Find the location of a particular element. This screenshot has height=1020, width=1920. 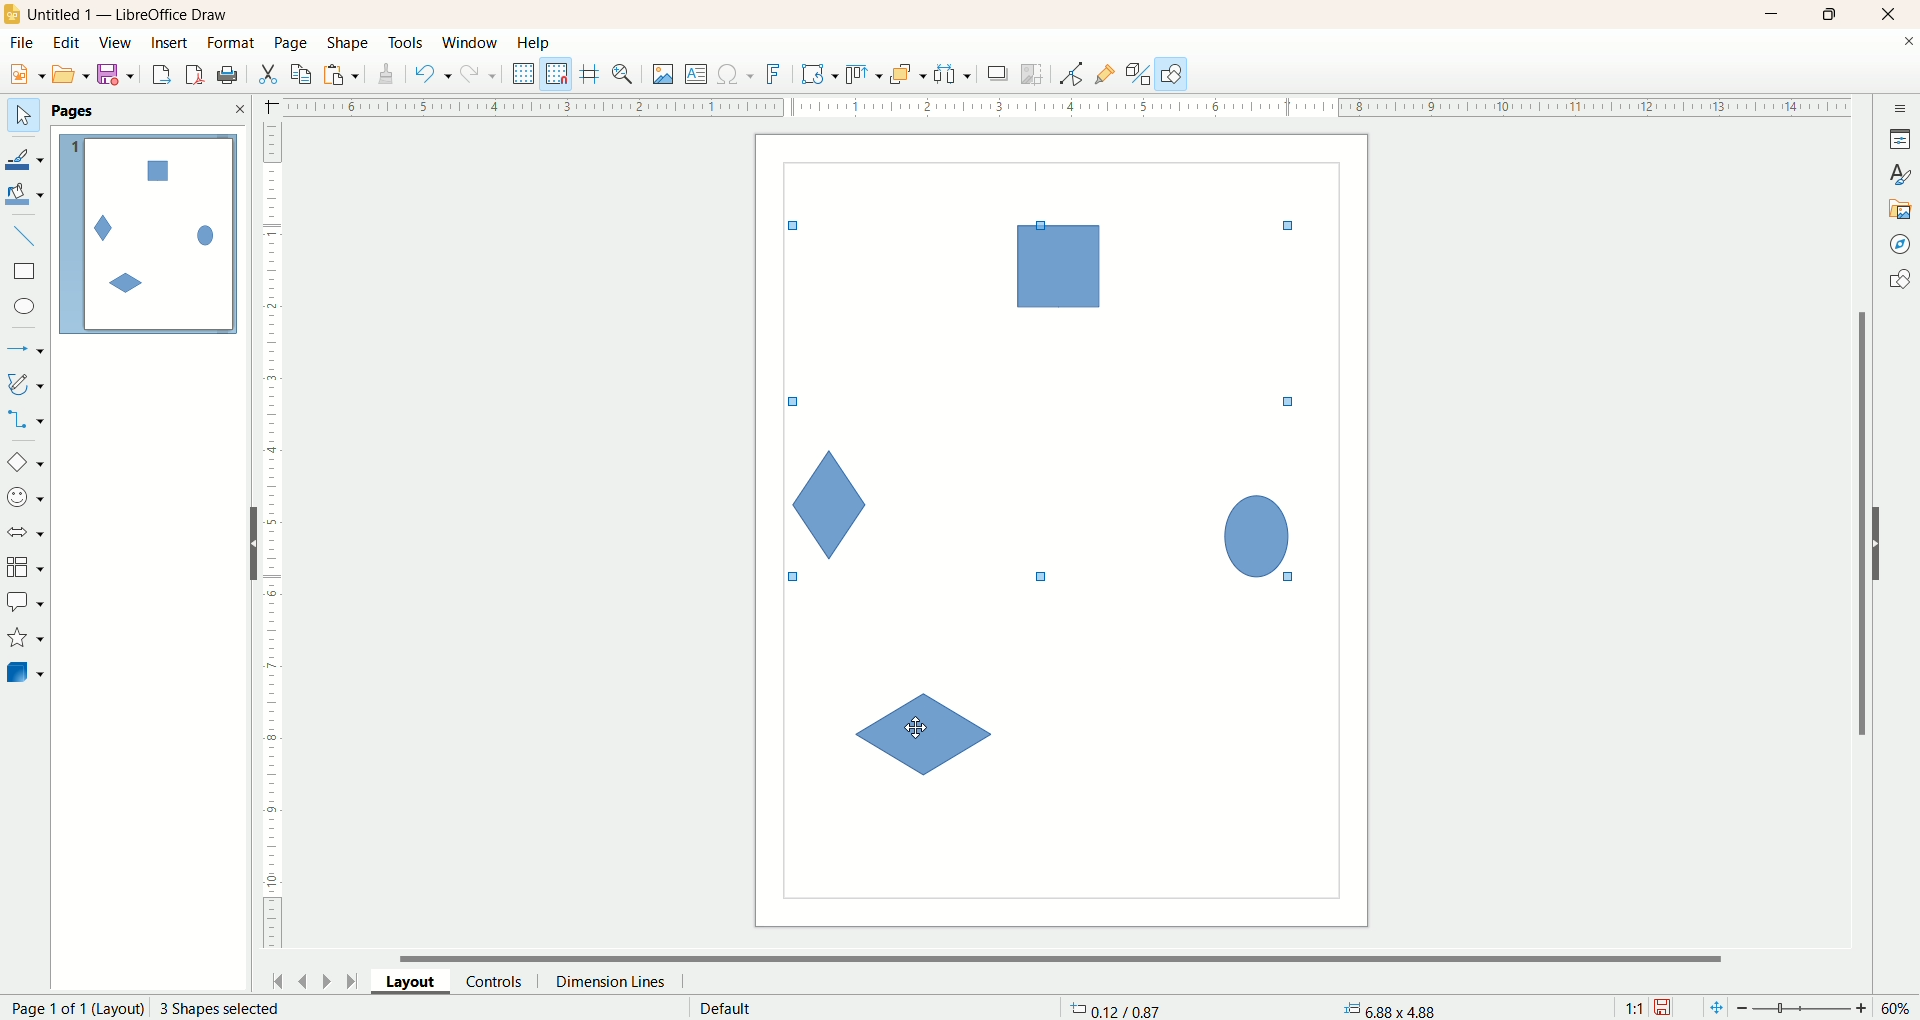

scale bar is located at coordinates (1053, 105).